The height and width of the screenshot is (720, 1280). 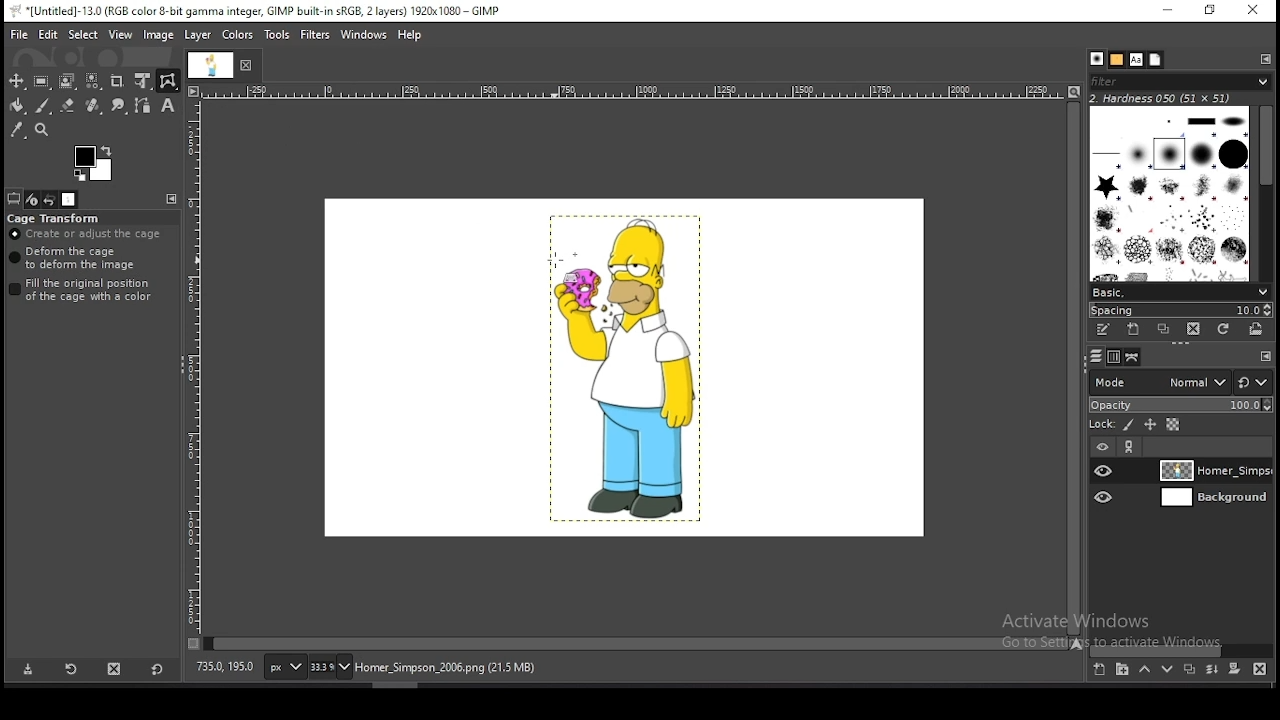 What do you see at coordinates (1106, 330) in the screenshot?
I see `edit this brush` at bounding box center [1106, 330].